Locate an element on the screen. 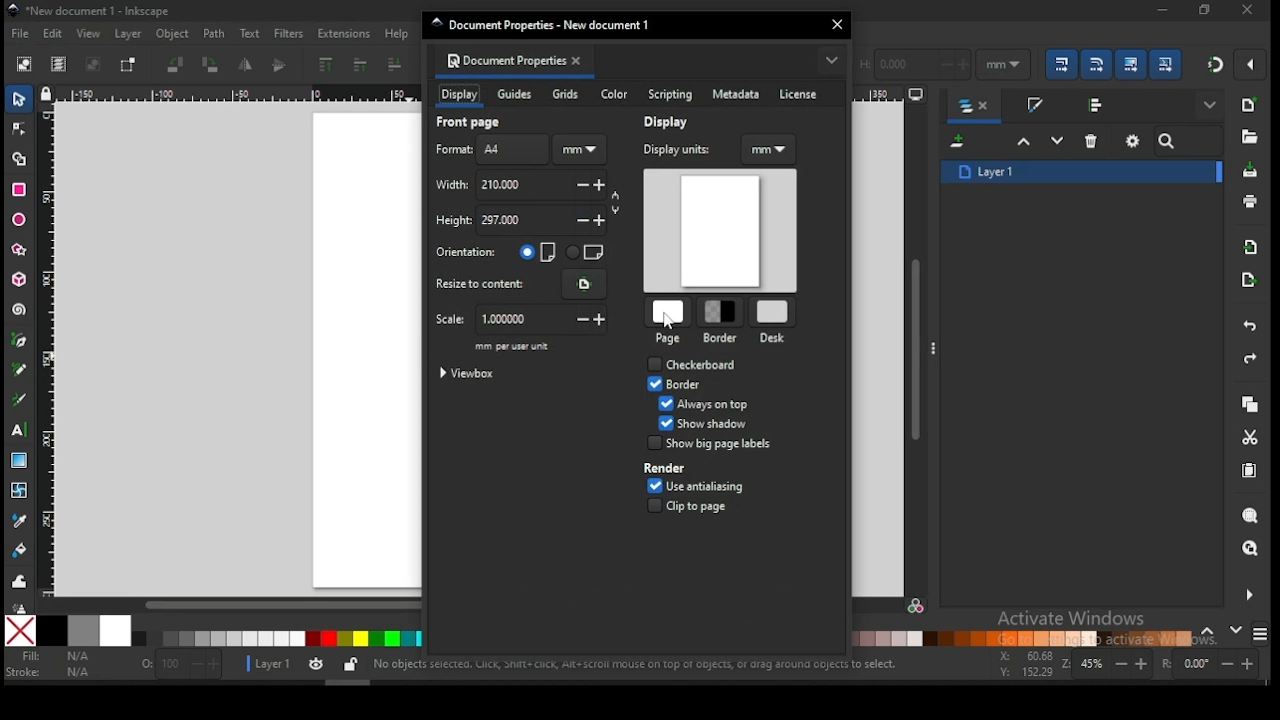  guides is located at coordinates (517, 96).